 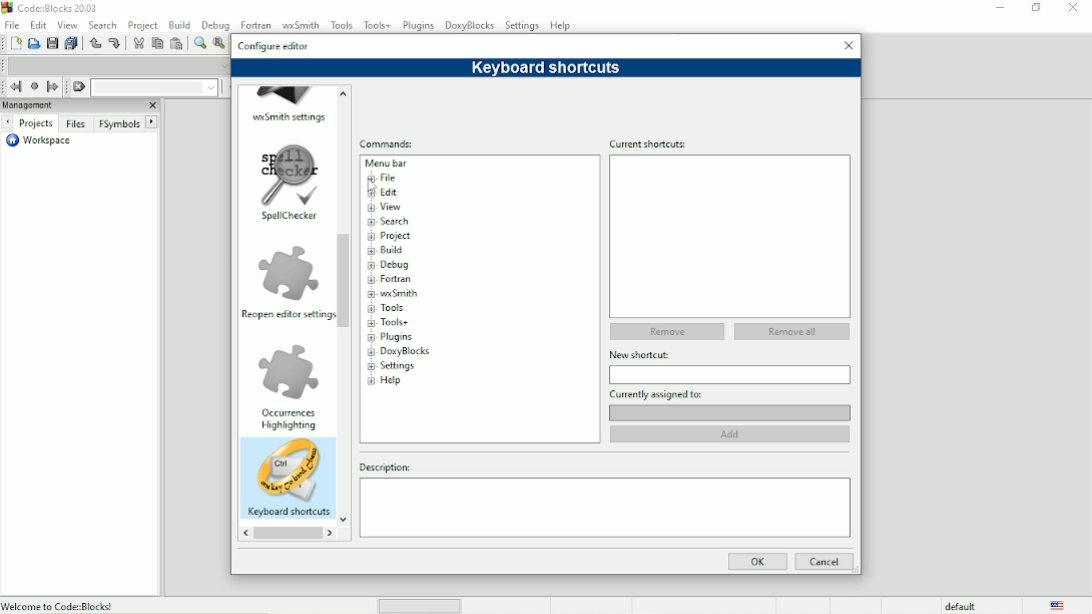 I want to click on wxSmith settings, so click(x=290, y=117).